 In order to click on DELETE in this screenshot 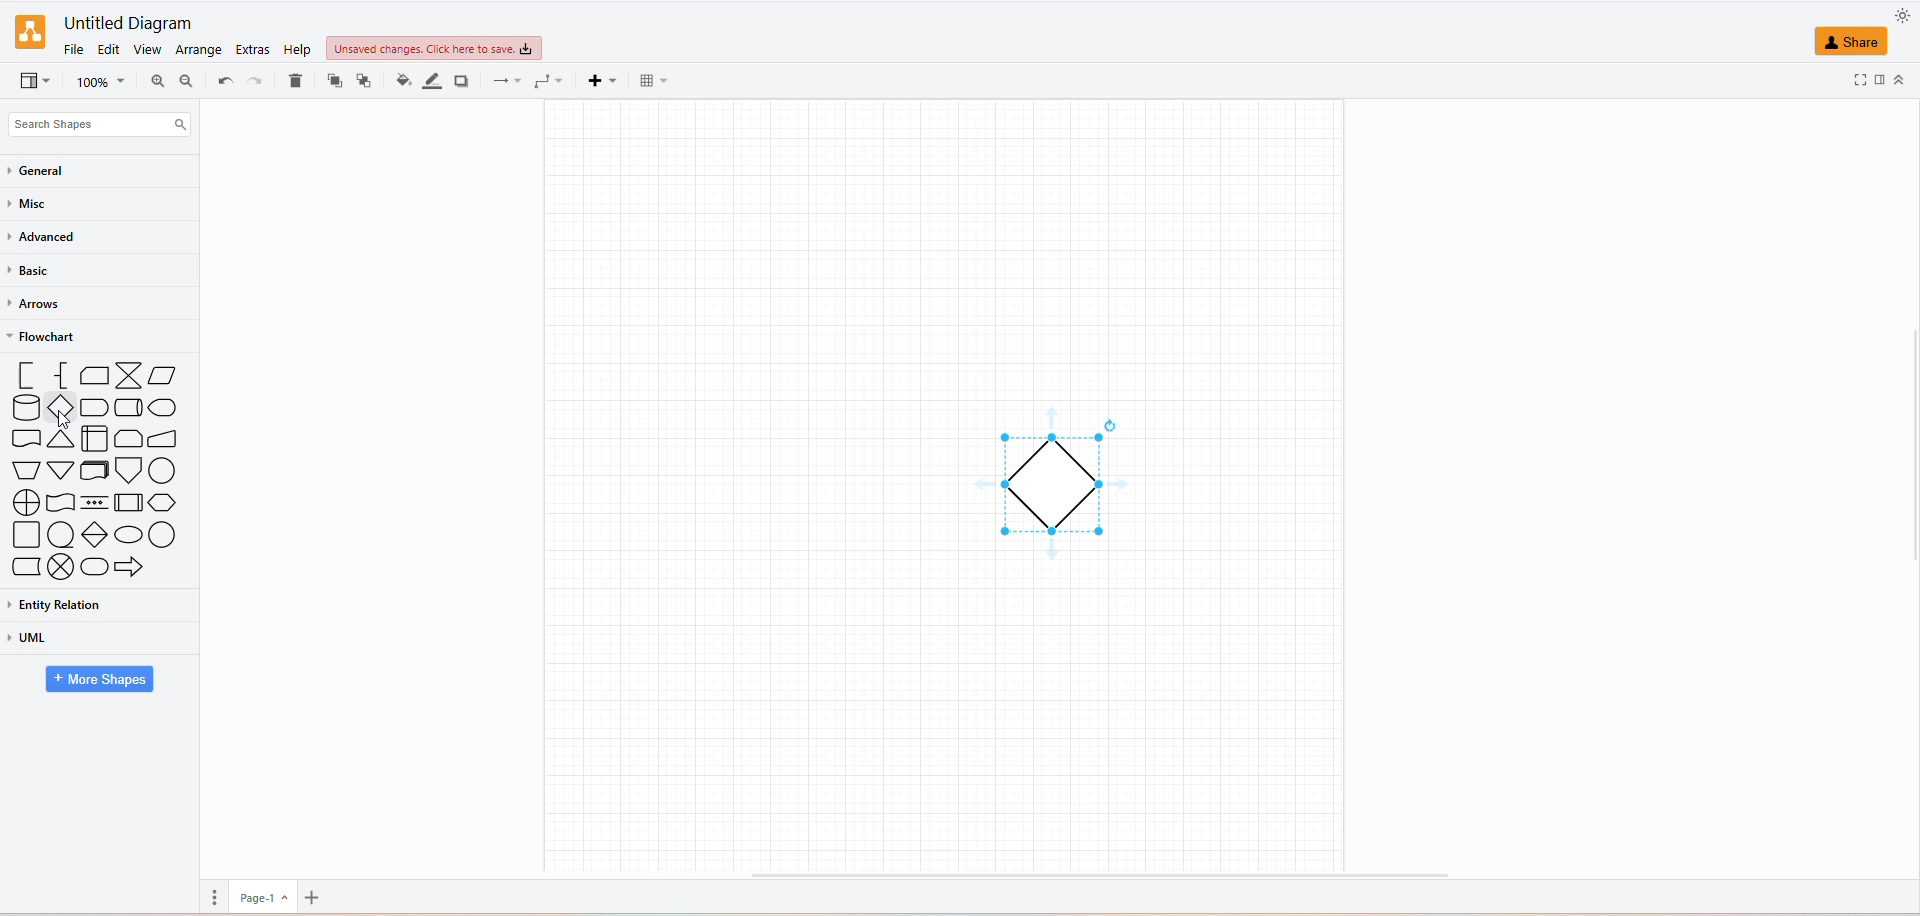, I will do `click(295, 83)`.